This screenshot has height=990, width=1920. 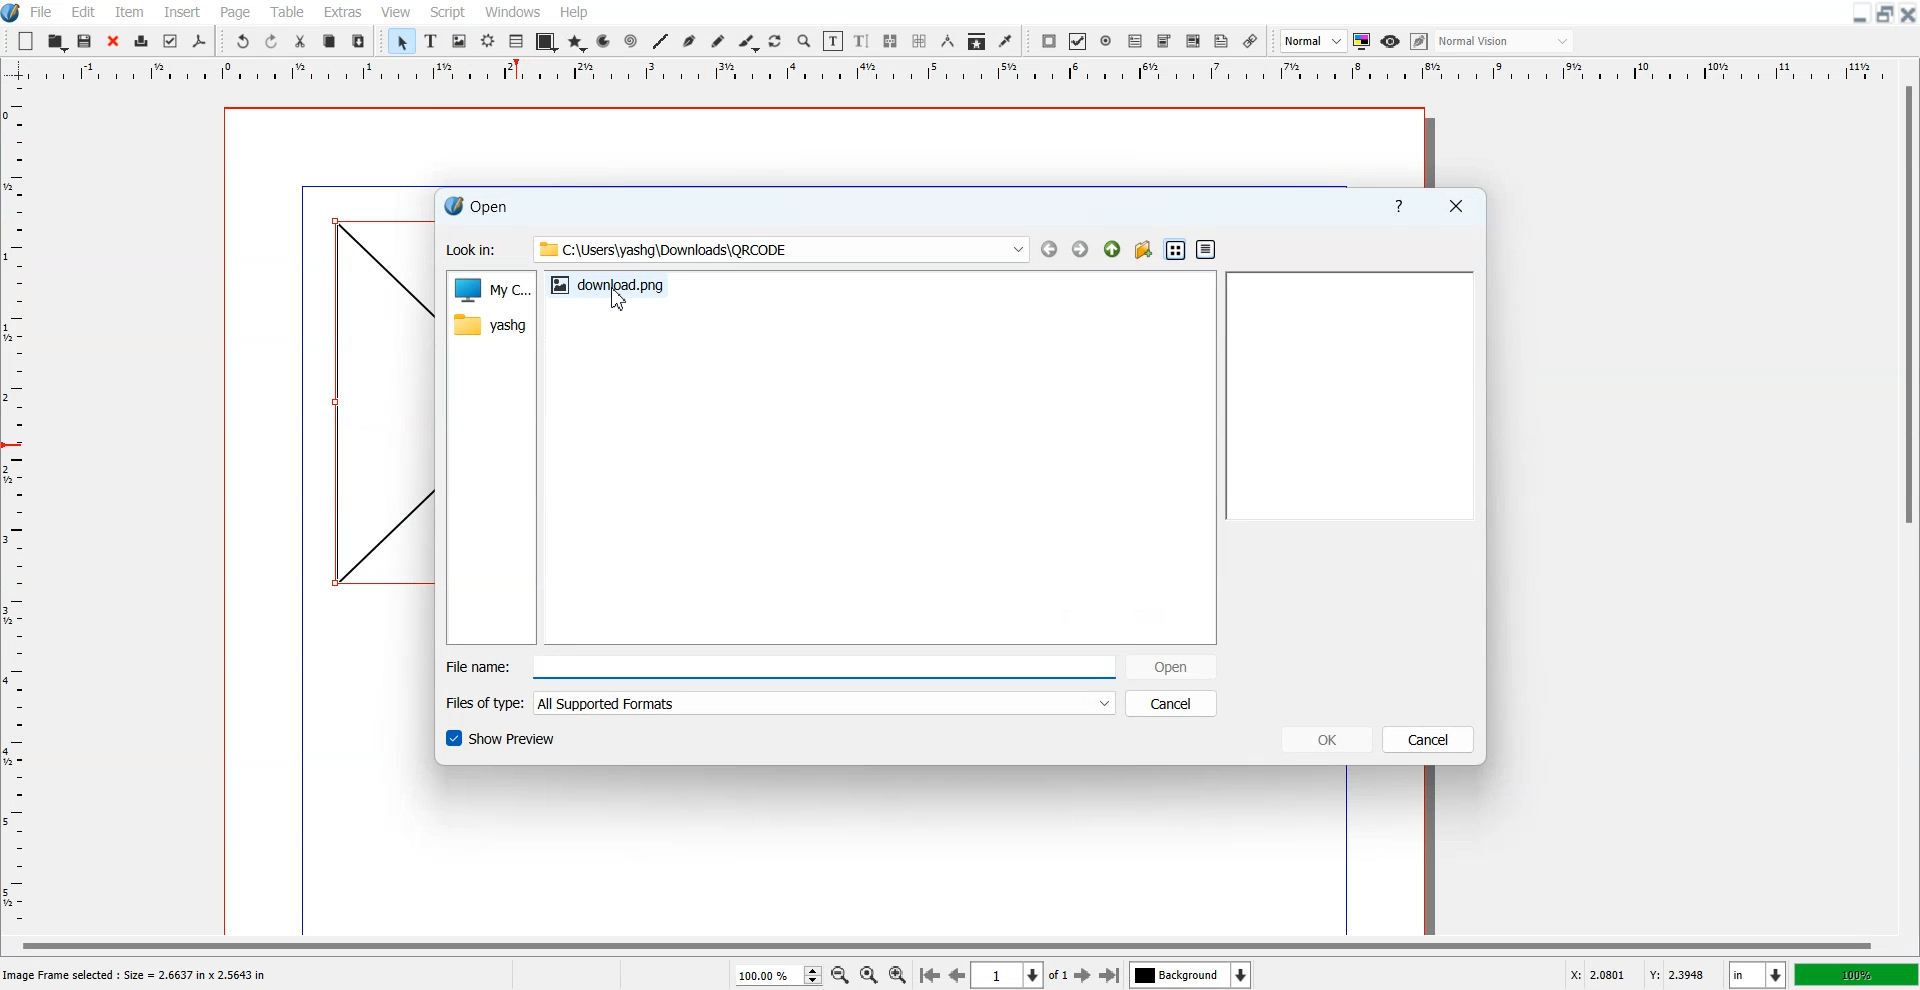 What do you see at coordinates (491, 287) in the screenshot?
I see `My computer` at bounding box center [491, 287].